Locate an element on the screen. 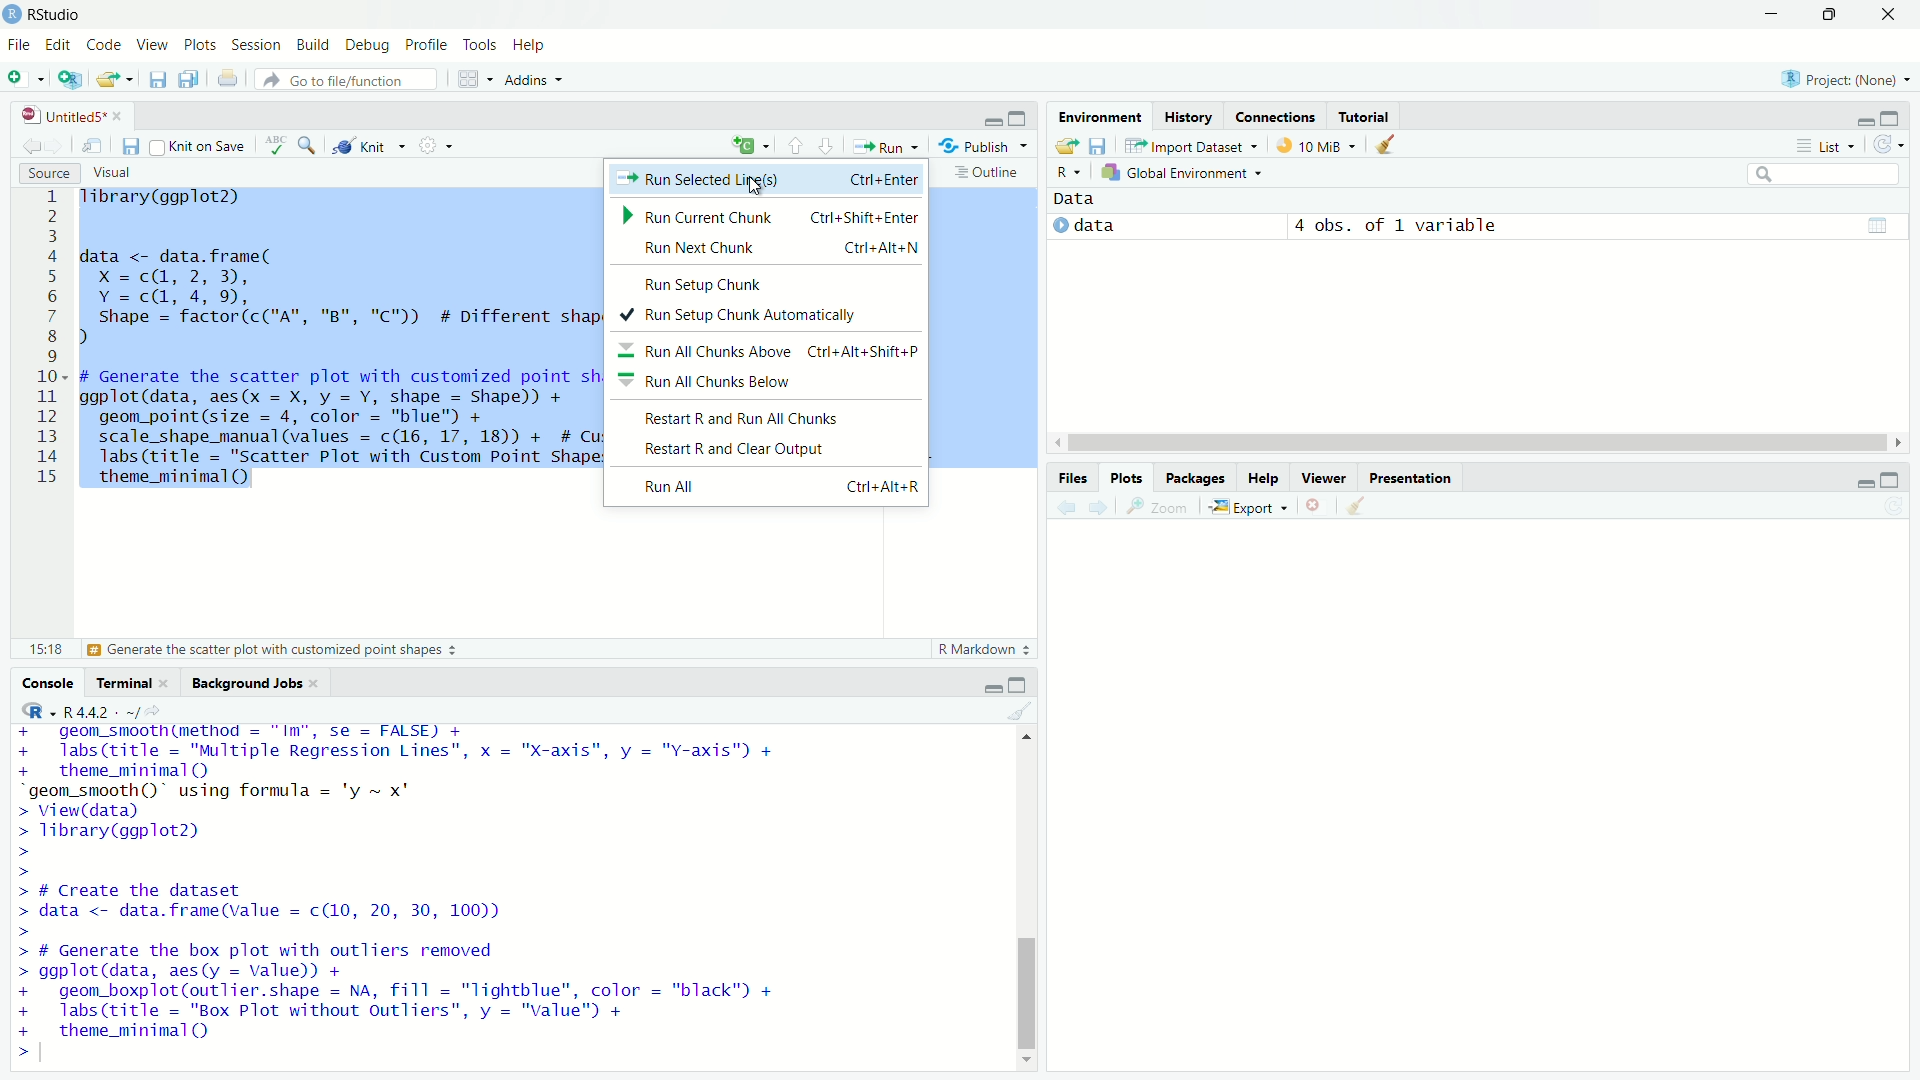 The height and width of the screenshot is (1080, 1920). Load workspace is located at coordinates (1067, 146).